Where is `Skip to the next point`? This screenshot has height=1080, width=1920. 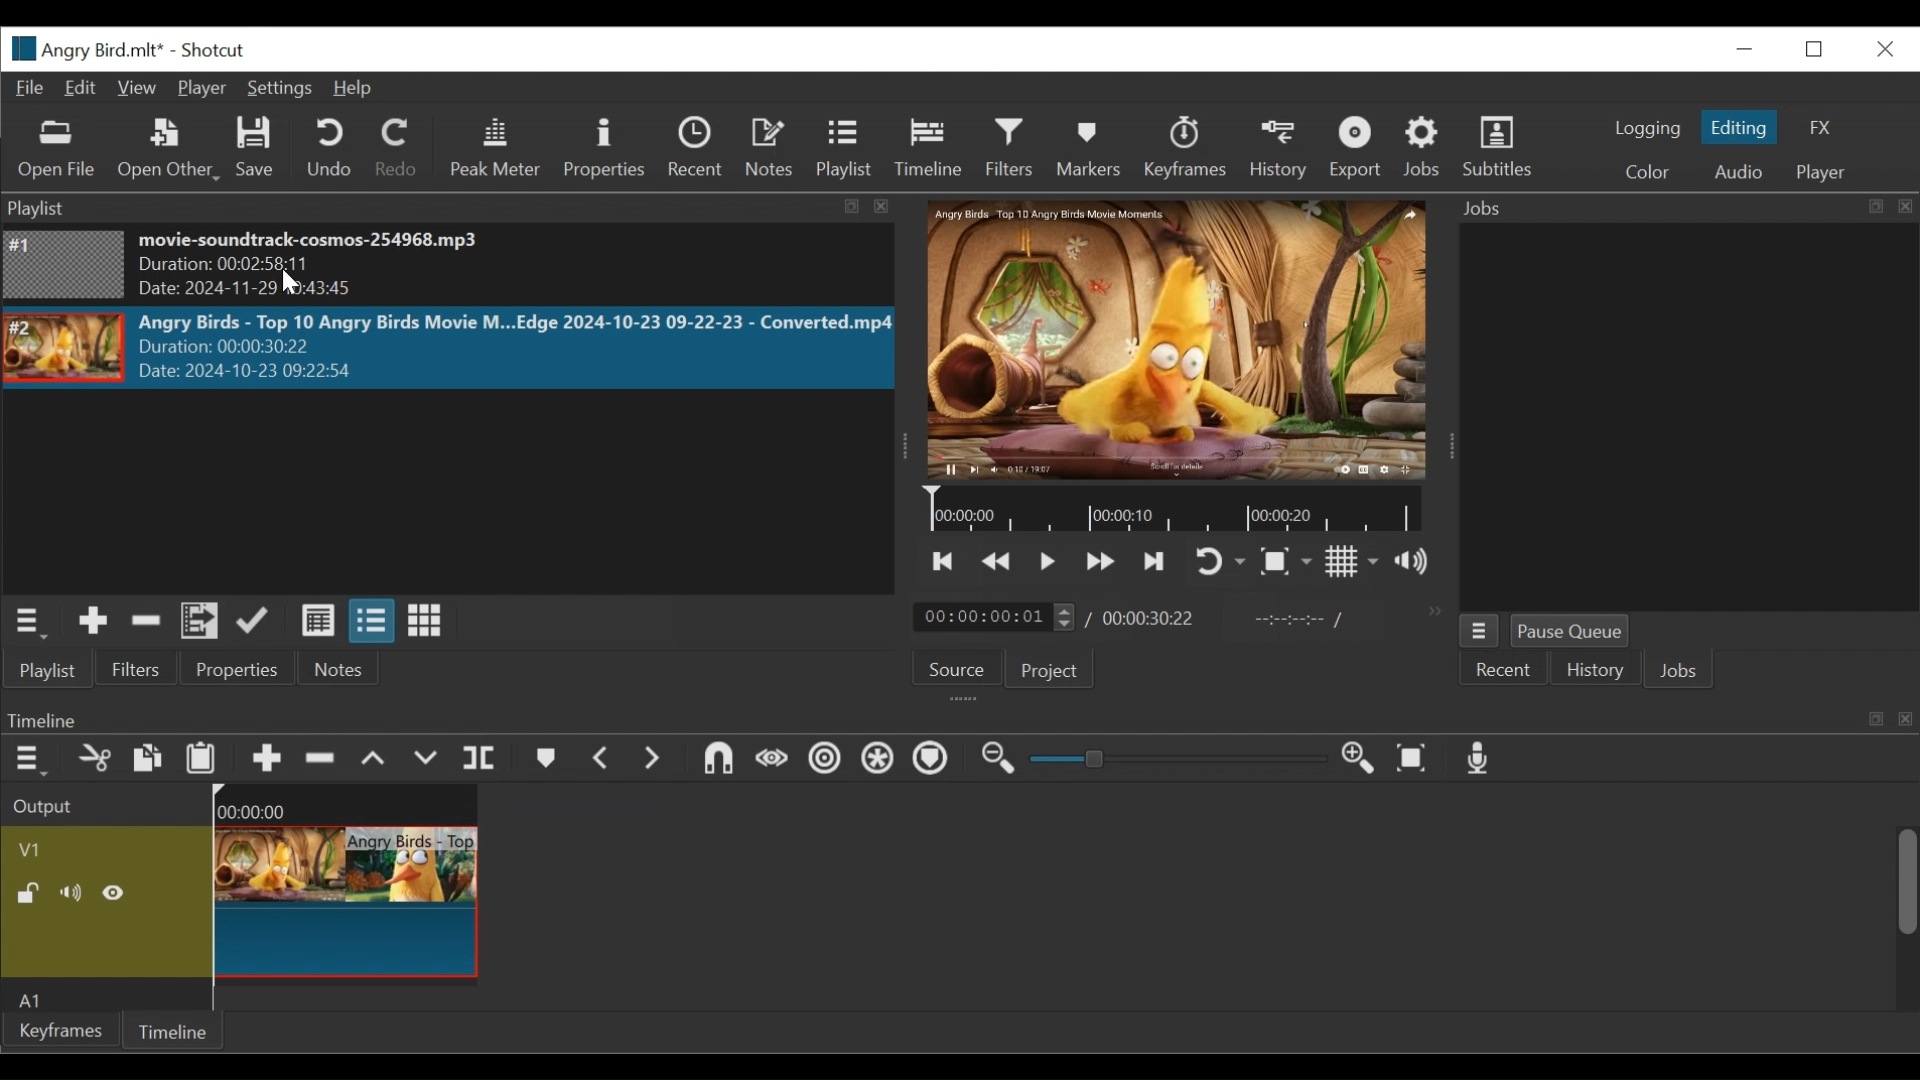
Skip to the next point is located at coordinates (1156, 562).